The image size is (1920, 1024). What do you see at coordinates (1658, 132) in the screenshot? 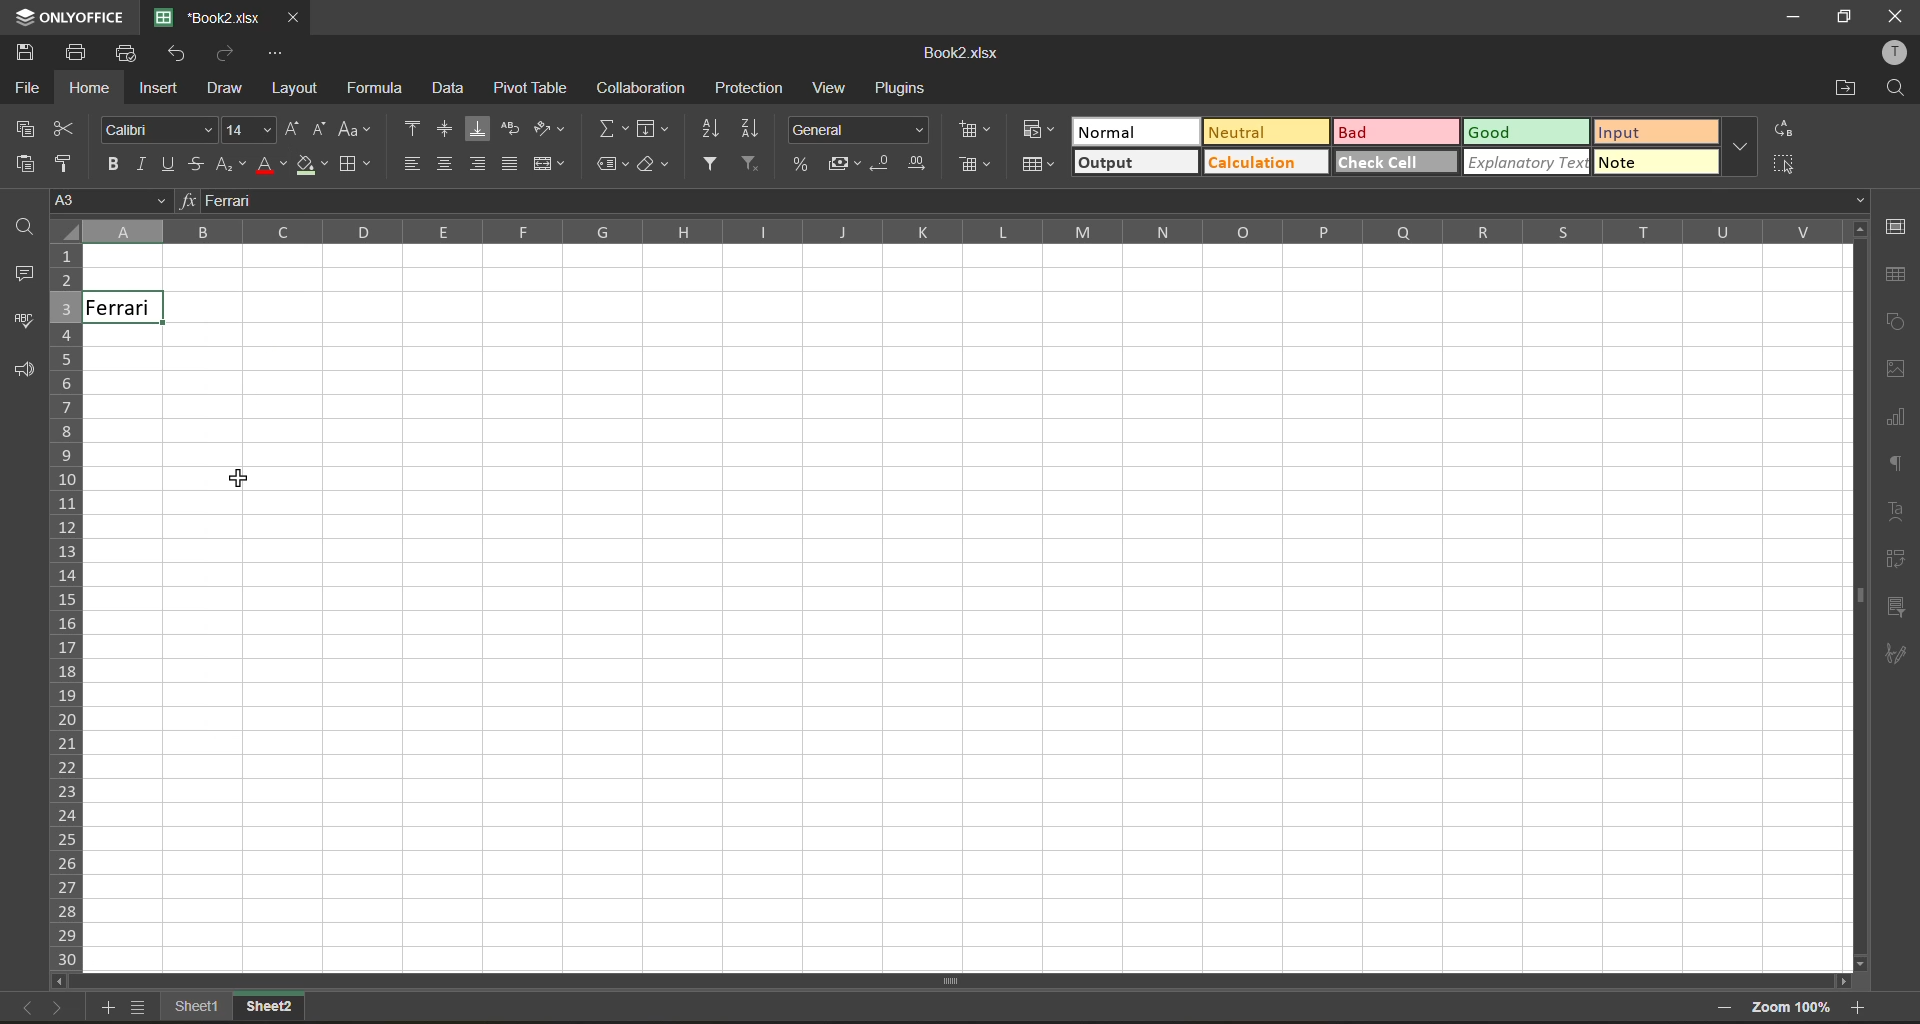
I see `input` at bounding box center [1658, 132].